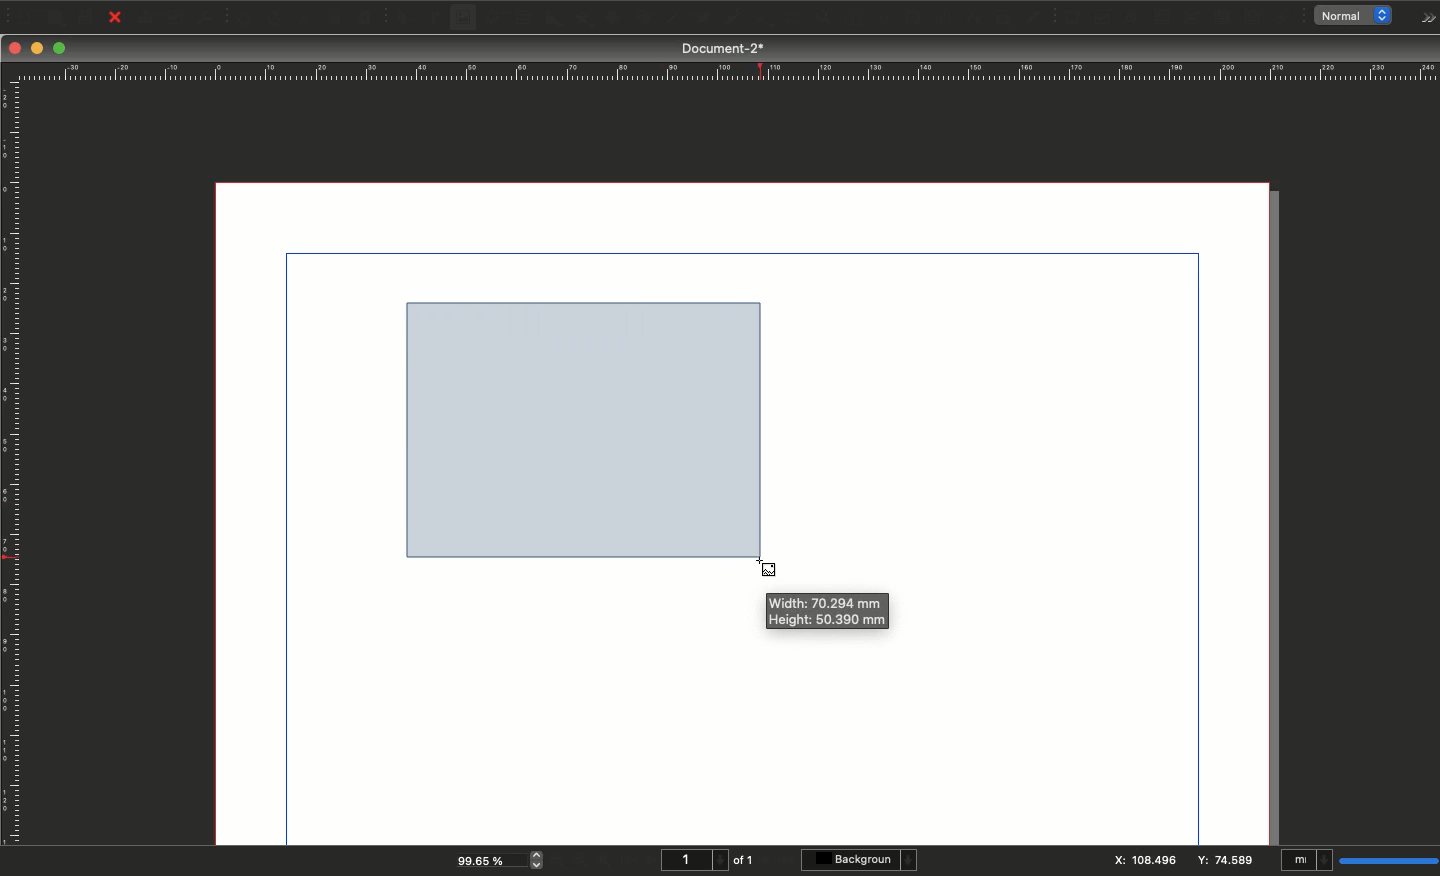  I want to click on Background, so click(862, 860).